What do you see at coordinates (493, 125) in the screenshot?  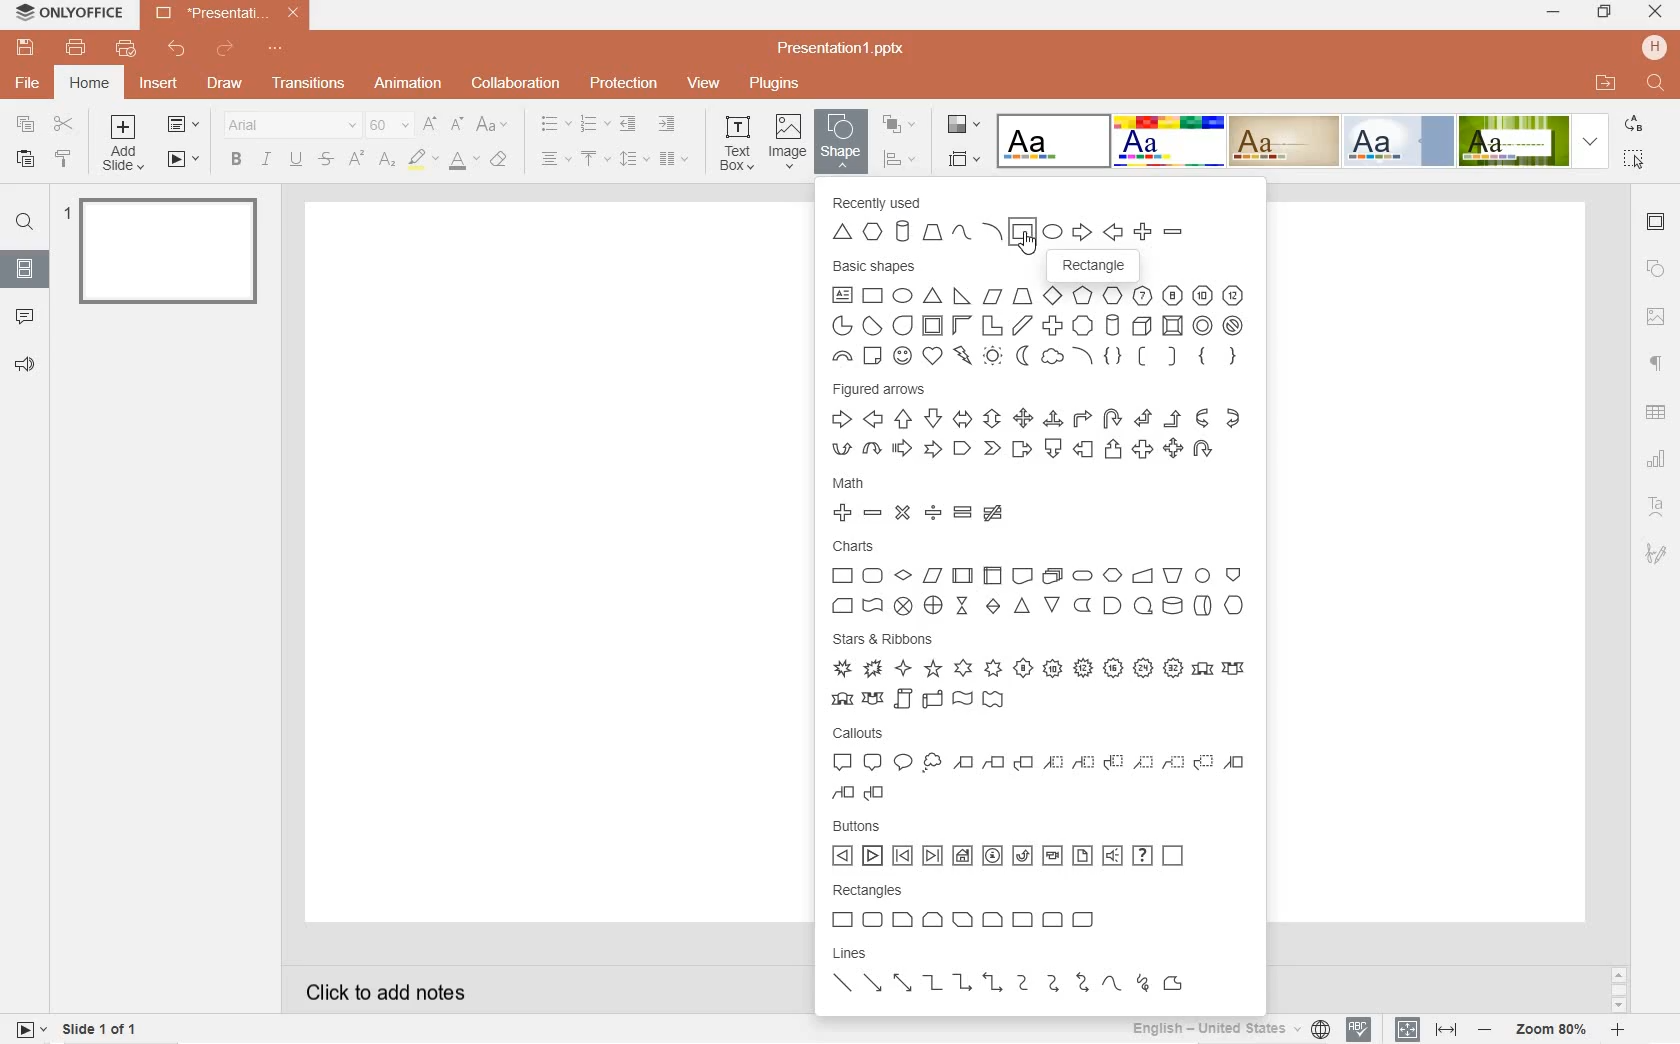 I see `change case` at bounding box center [493, 125].